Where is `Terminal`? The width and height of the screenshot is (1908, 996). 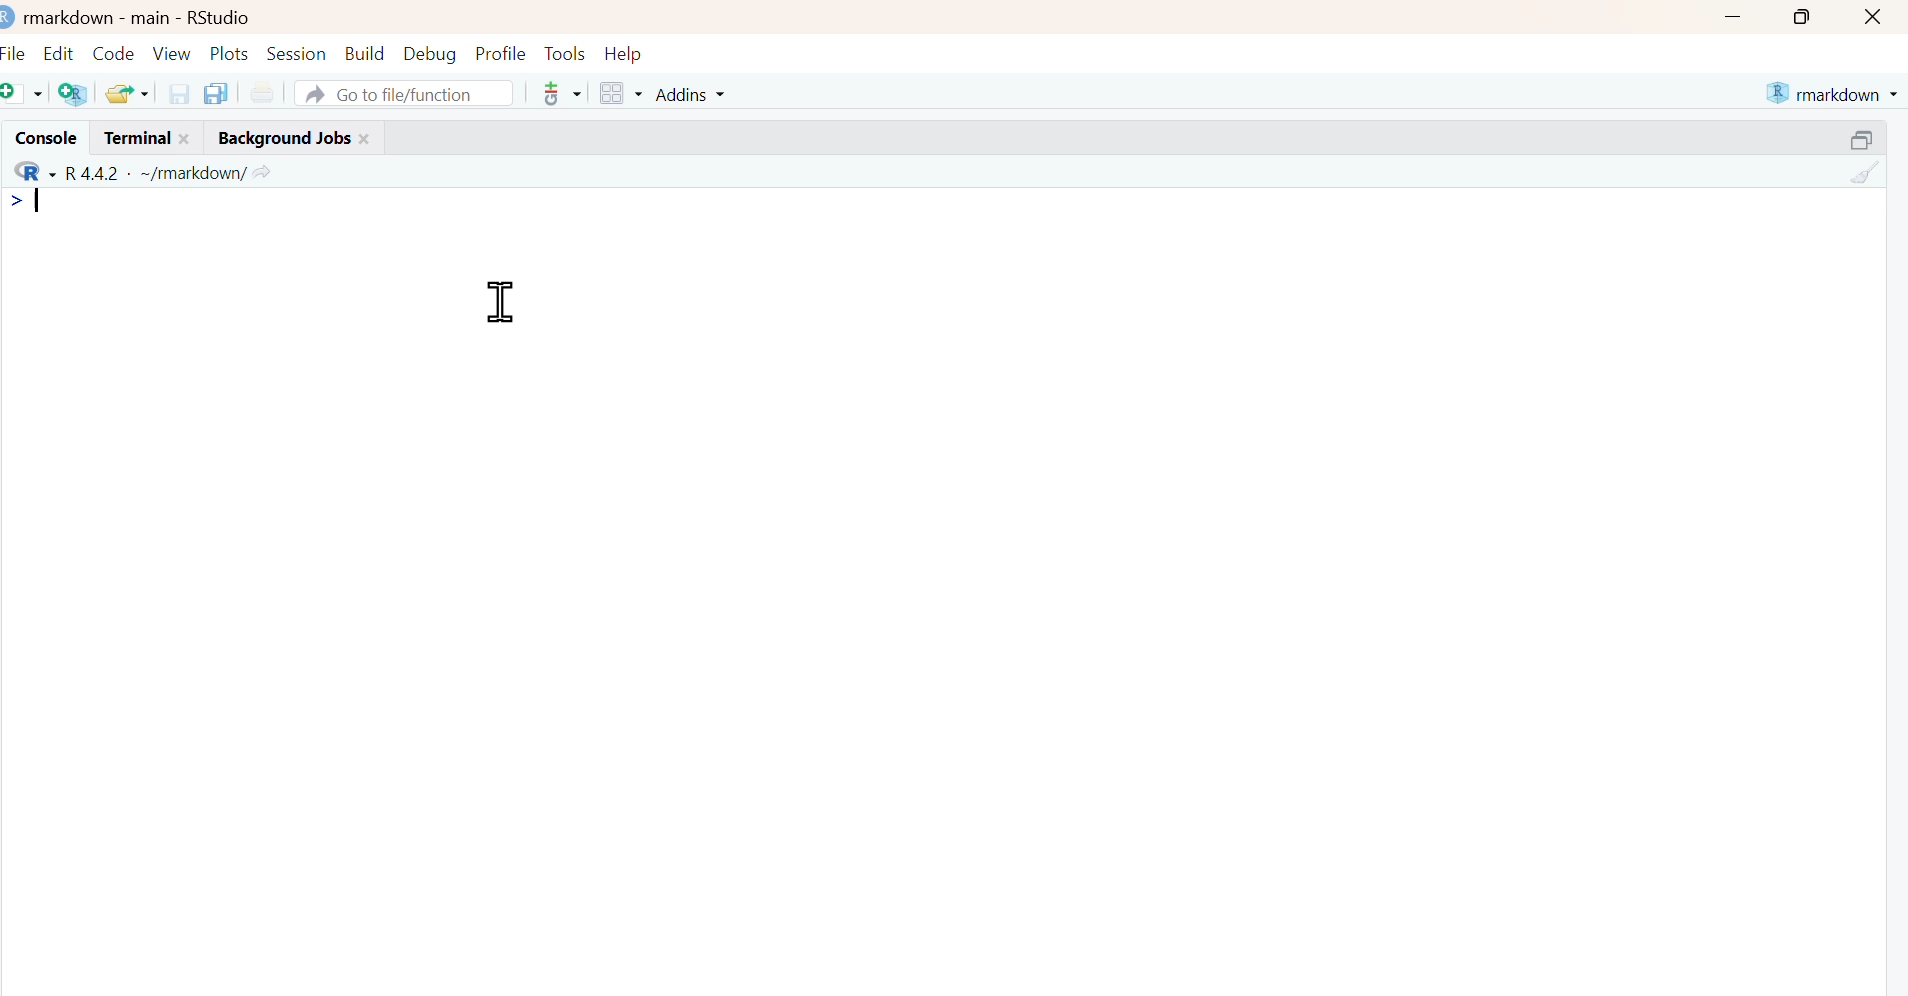
Terminal is located at coordinates (132, 137).